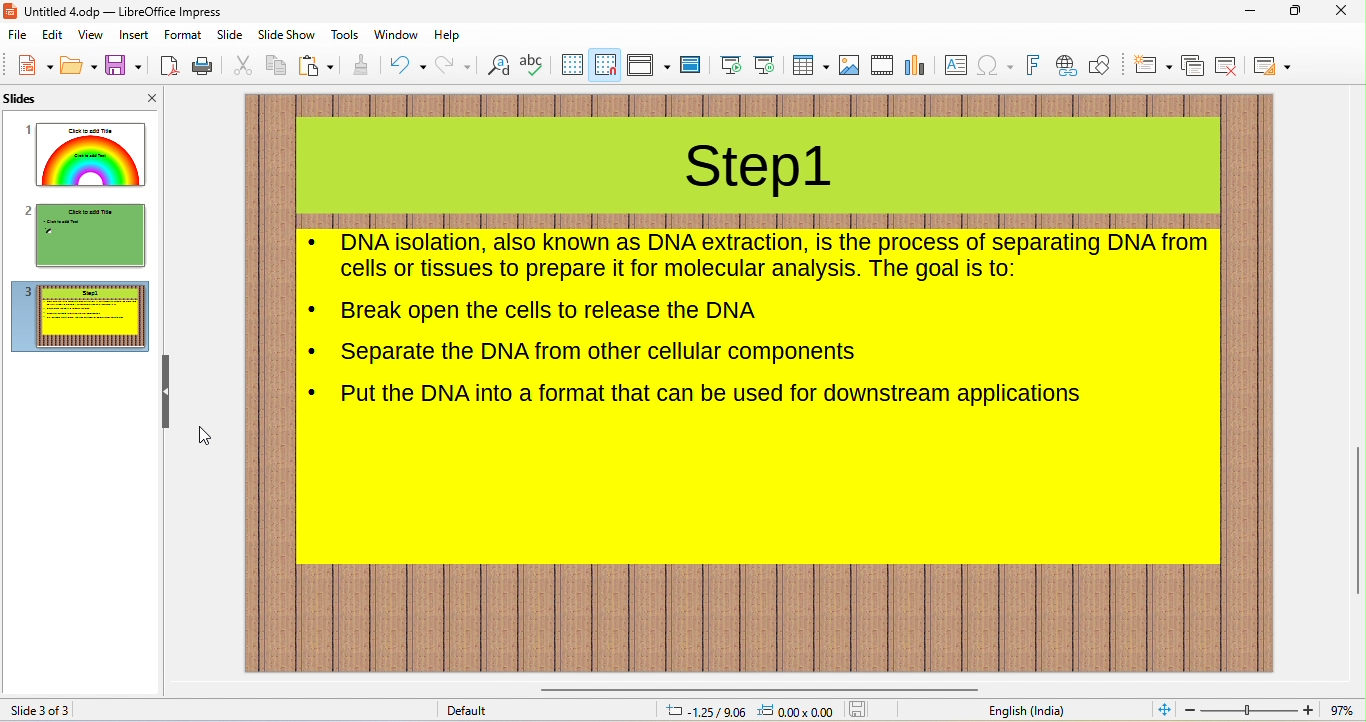 The image size is (1366, 722). What do you see at coordinates (1103, 67) in the screenshot?
I see `show draw functions` at bounding box center [1103, 67].